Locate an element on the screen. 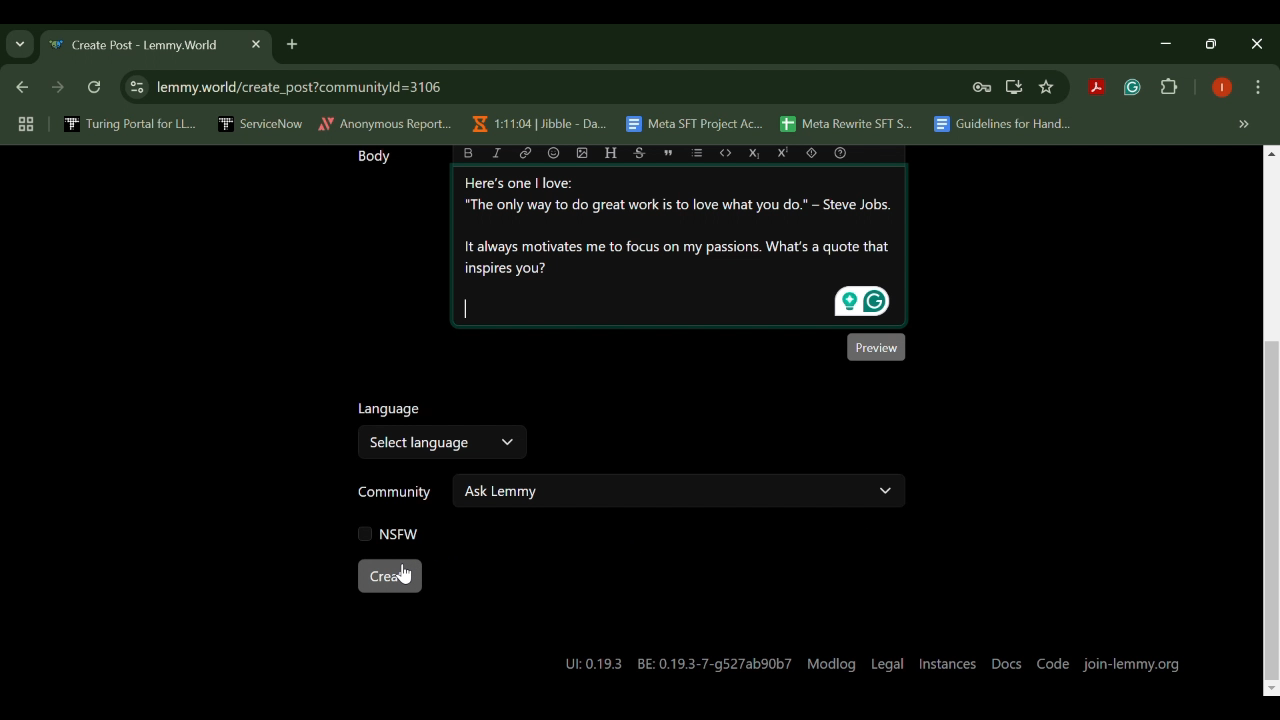  Legal is located at coordinates (888, 661).